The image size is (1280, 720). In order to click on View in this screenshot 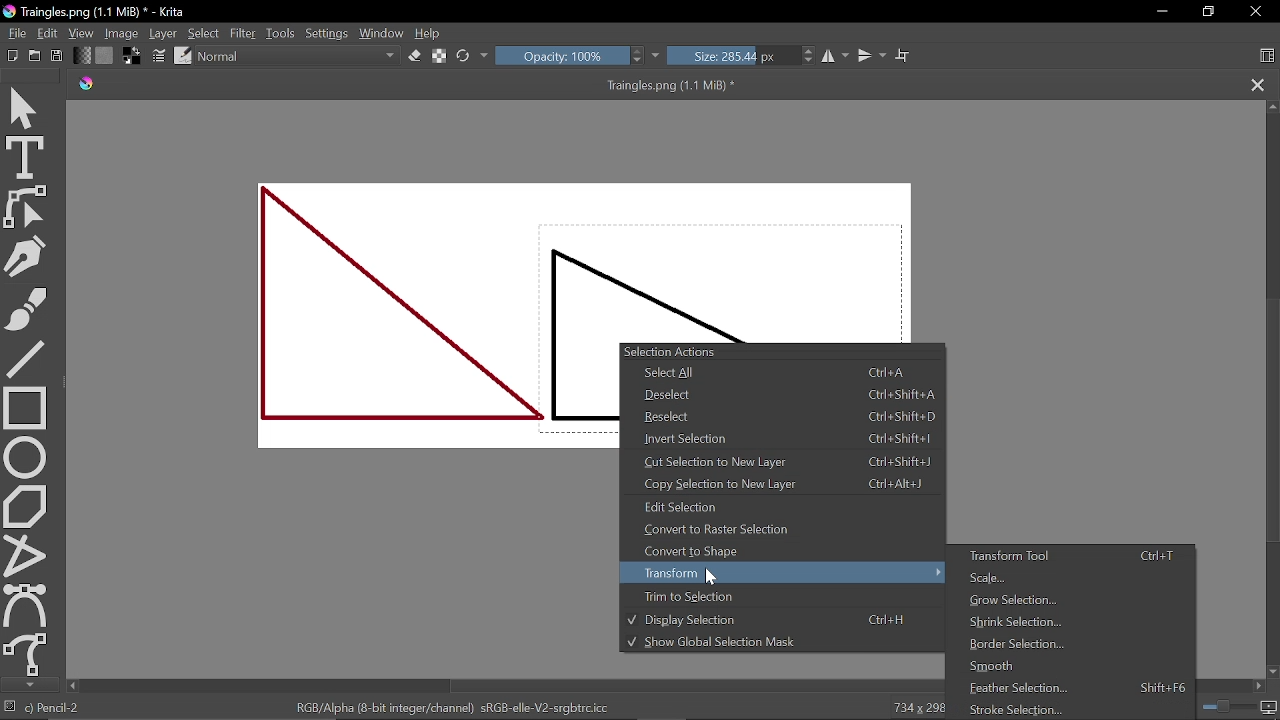, I will do `click(81, 33)`.